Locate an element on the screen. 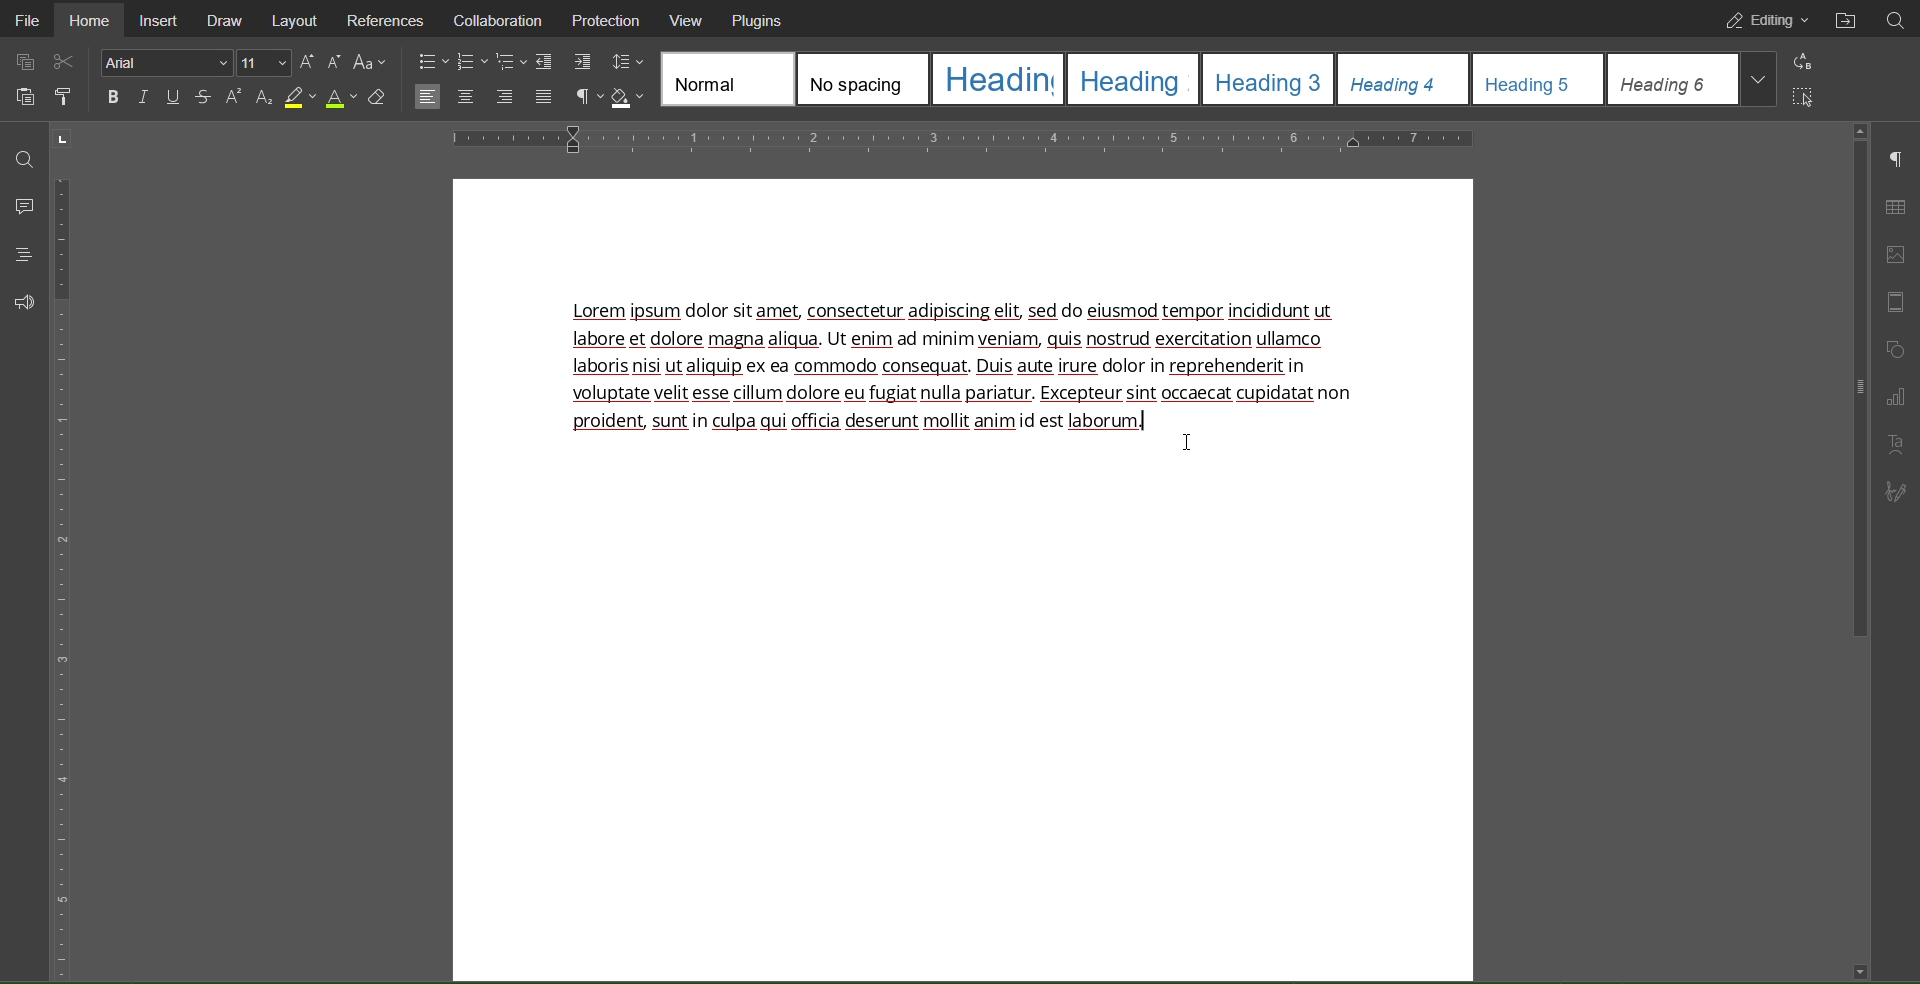 The height and width of the screenshot is (984, 1920). Input cursor is located at coordinates (1187, 445).